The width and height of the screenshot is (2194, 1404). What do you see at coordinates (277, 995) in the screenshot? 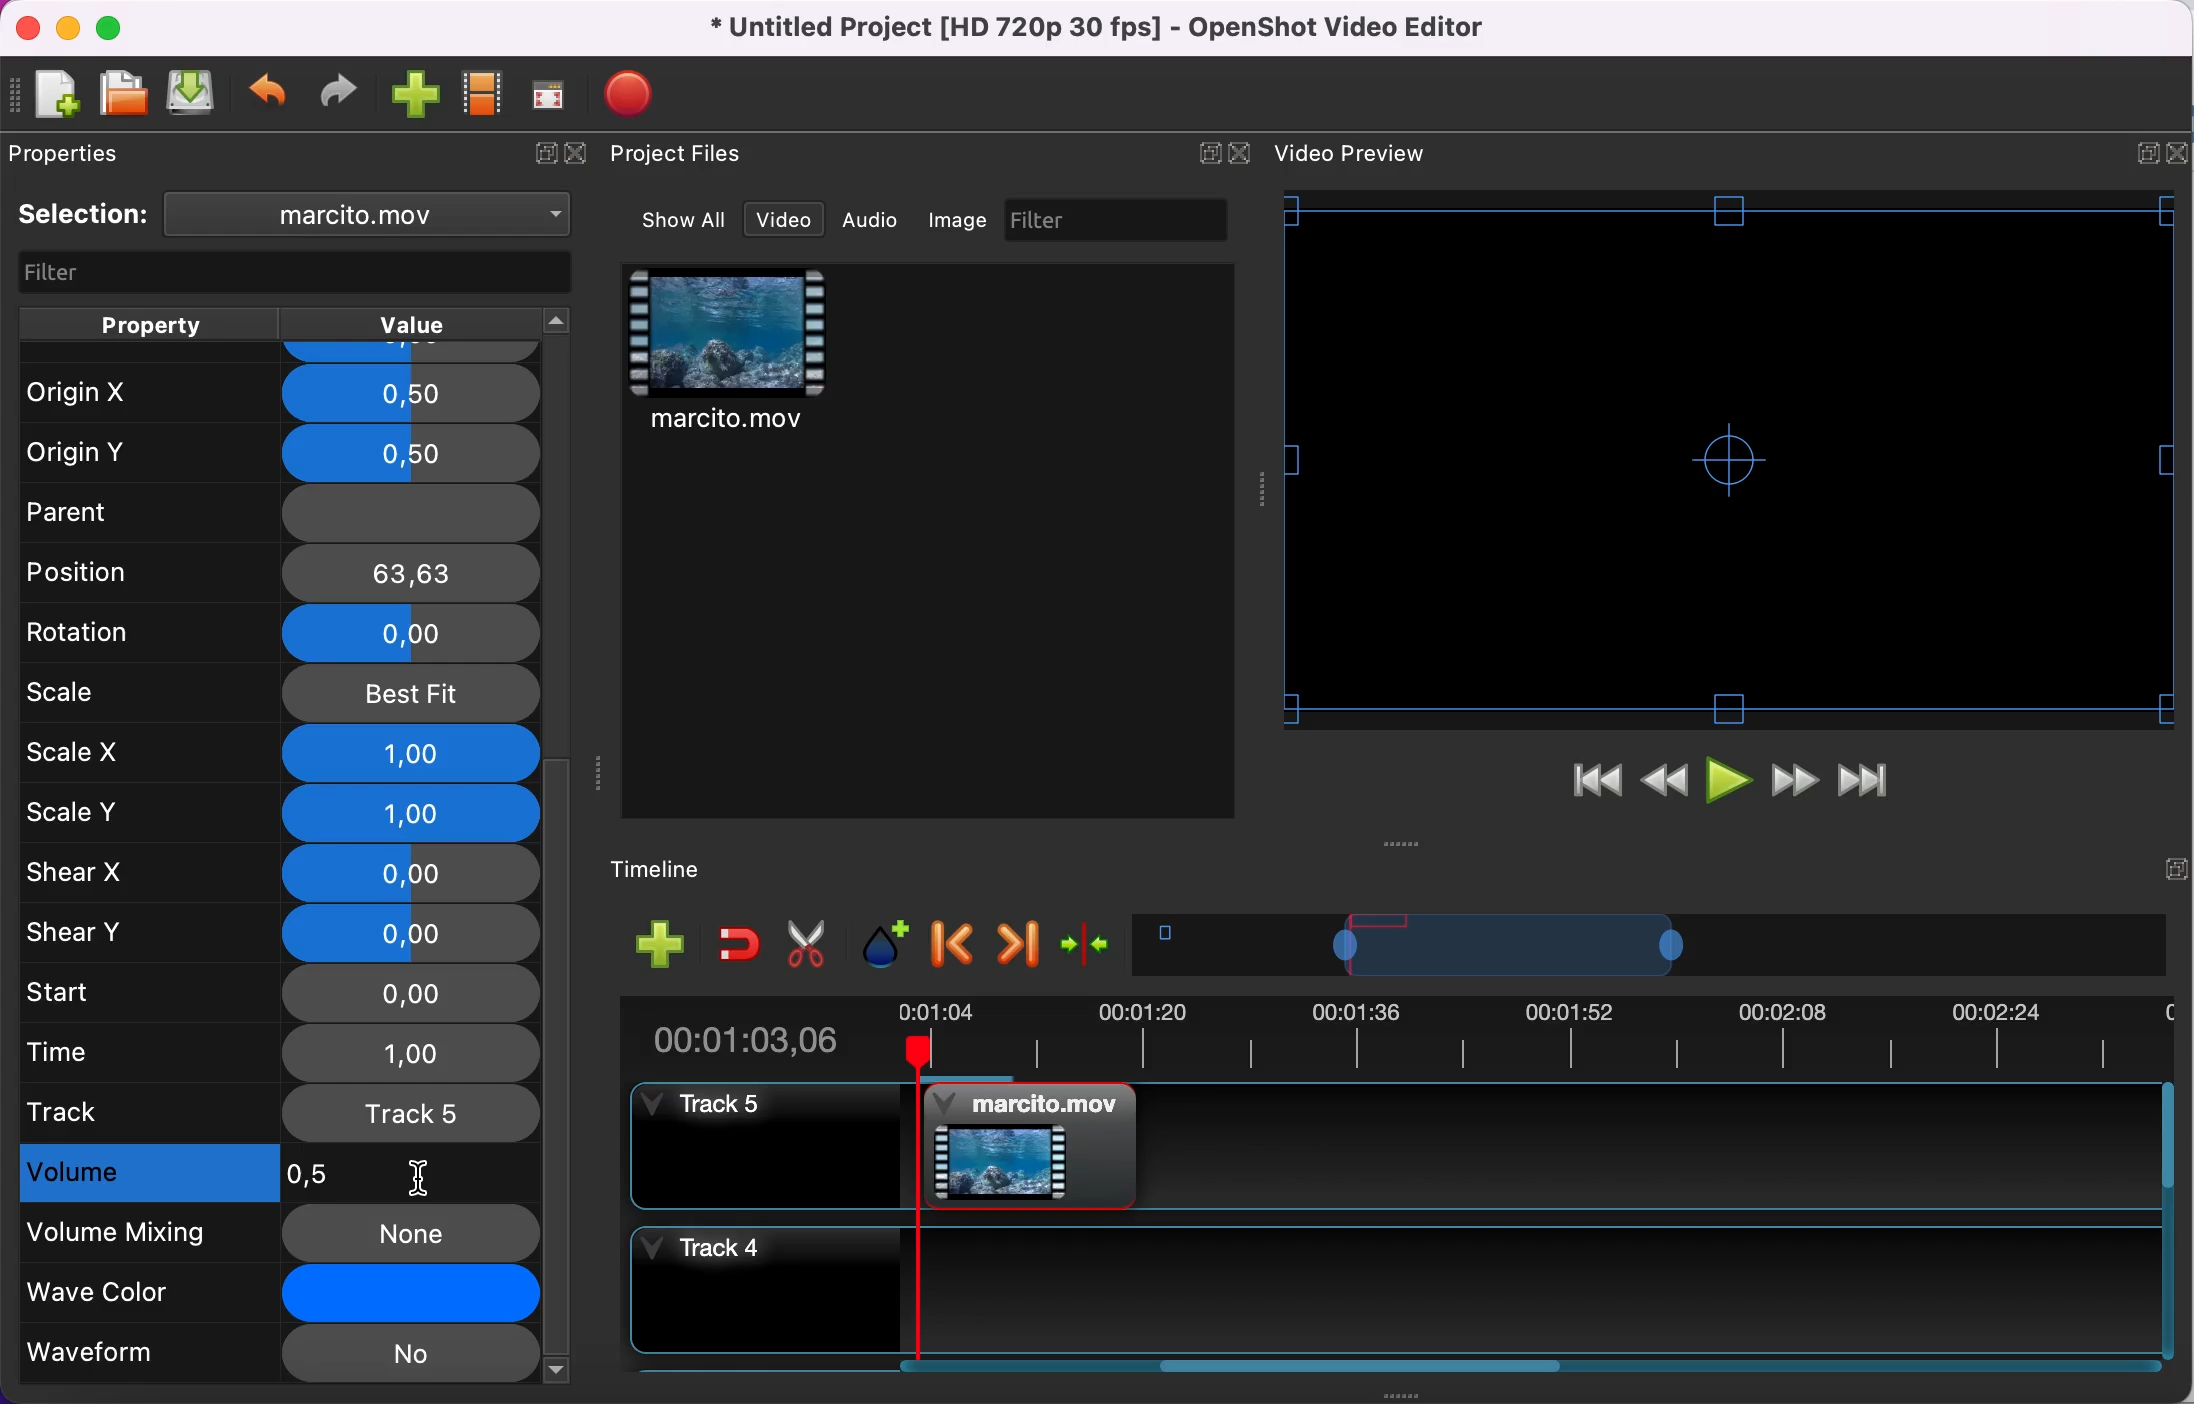
I see `start 0` at bounding box center [277, 995].